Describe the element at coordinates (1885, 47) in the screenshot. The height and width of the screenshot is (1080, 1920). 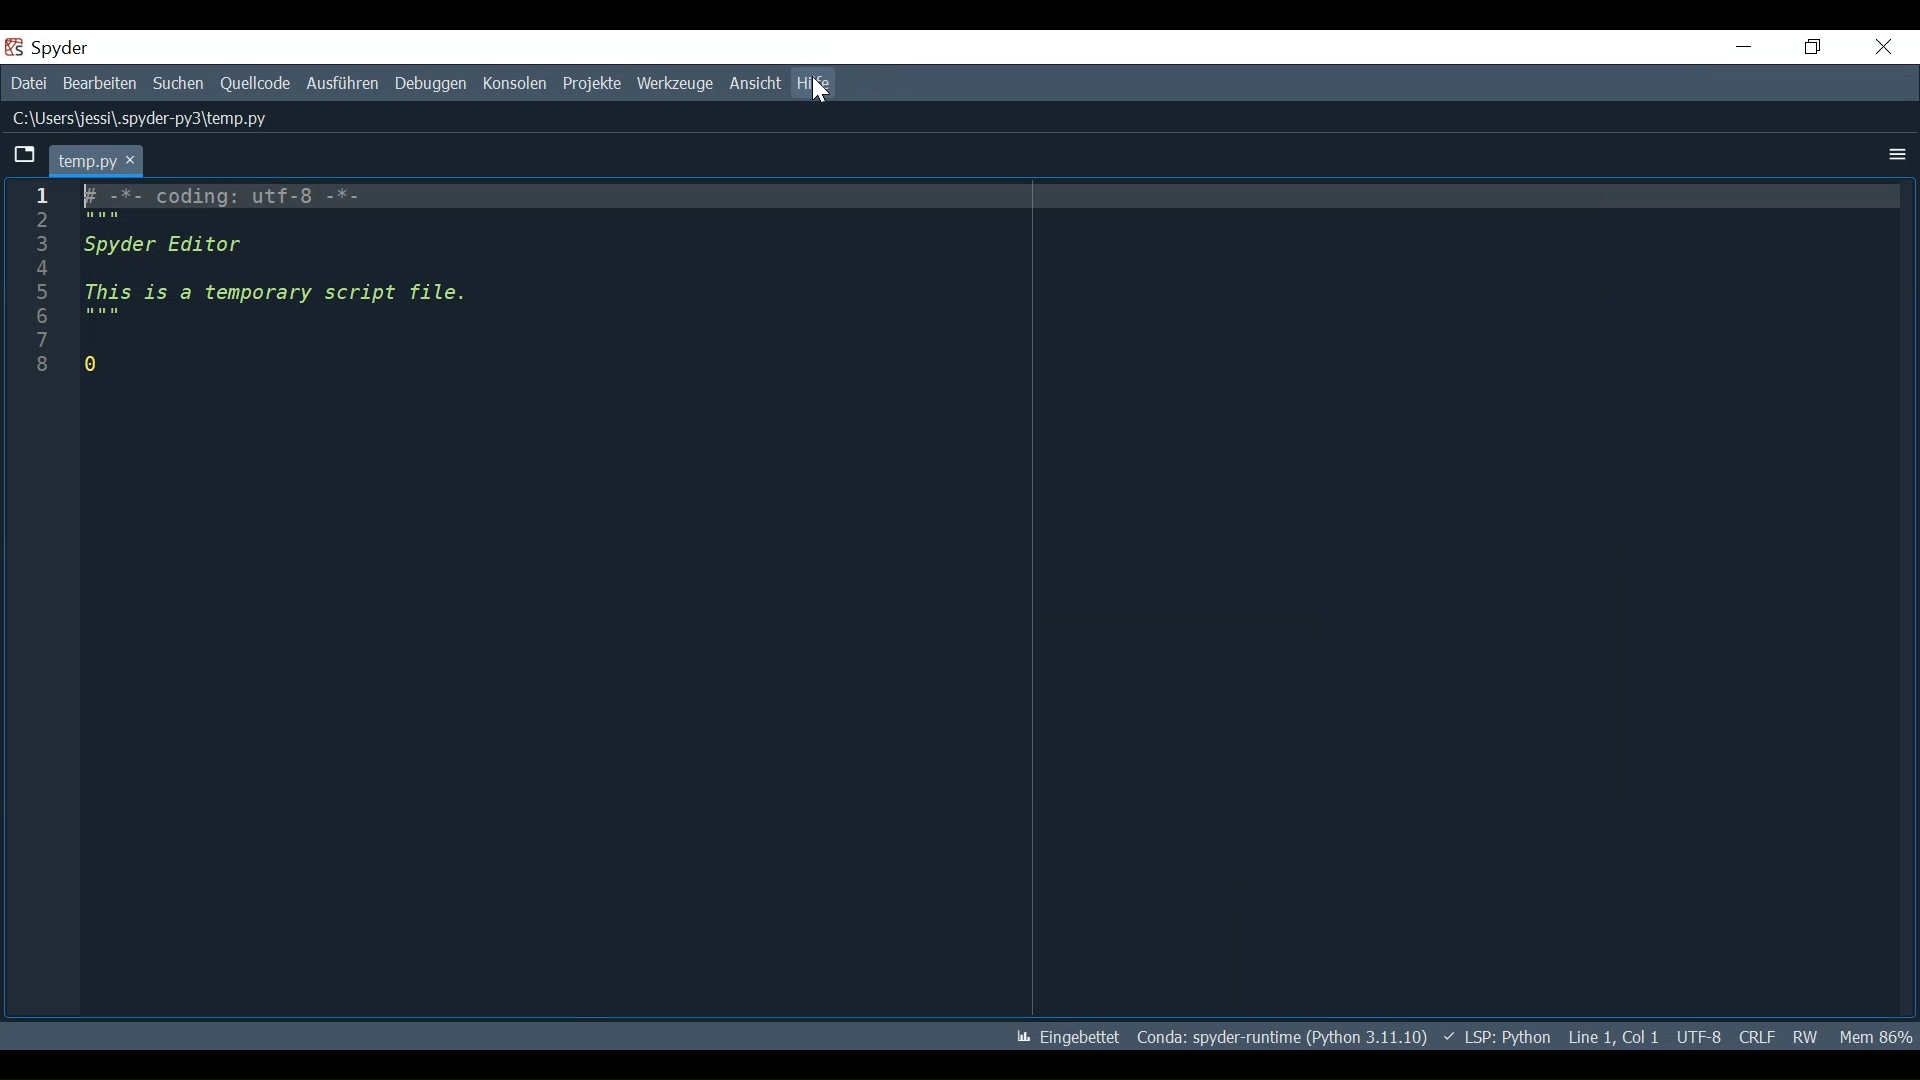
I see `Close` at that location.